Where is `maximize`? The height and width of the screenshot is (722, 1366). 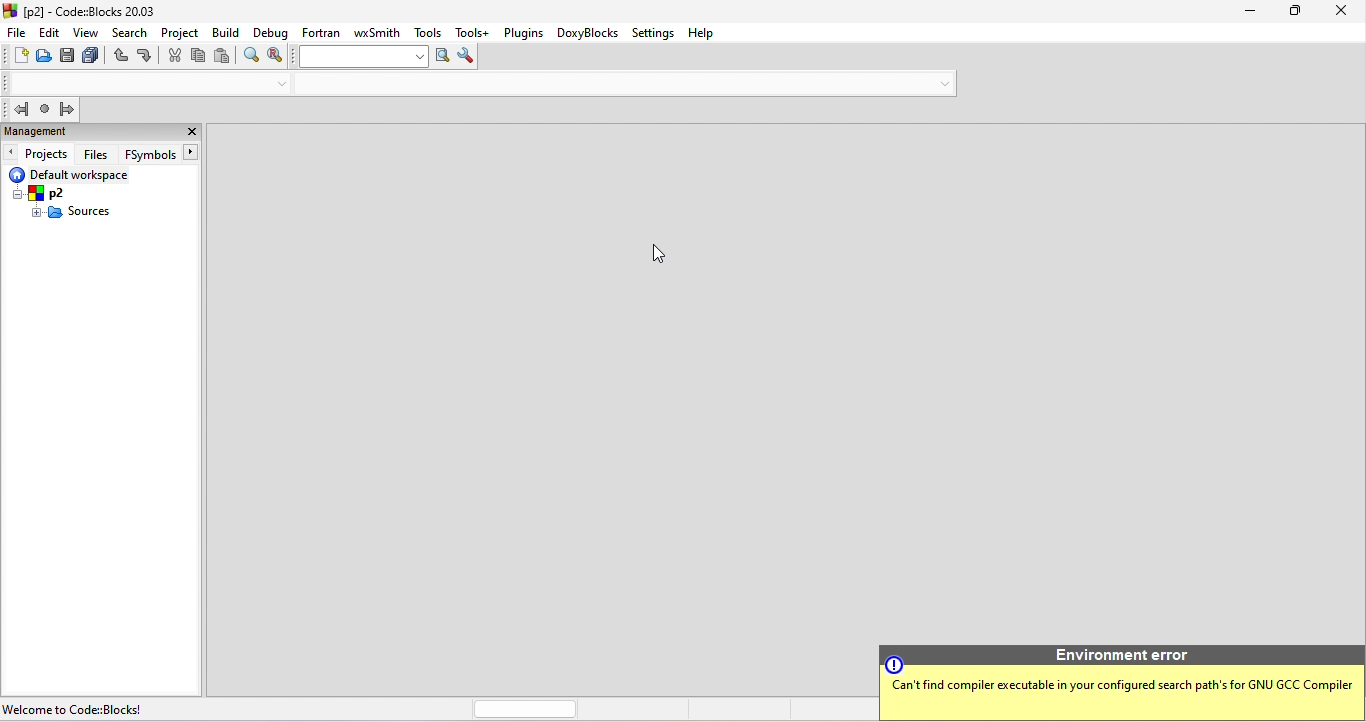
maximize is located at coordinates (1288, 9).